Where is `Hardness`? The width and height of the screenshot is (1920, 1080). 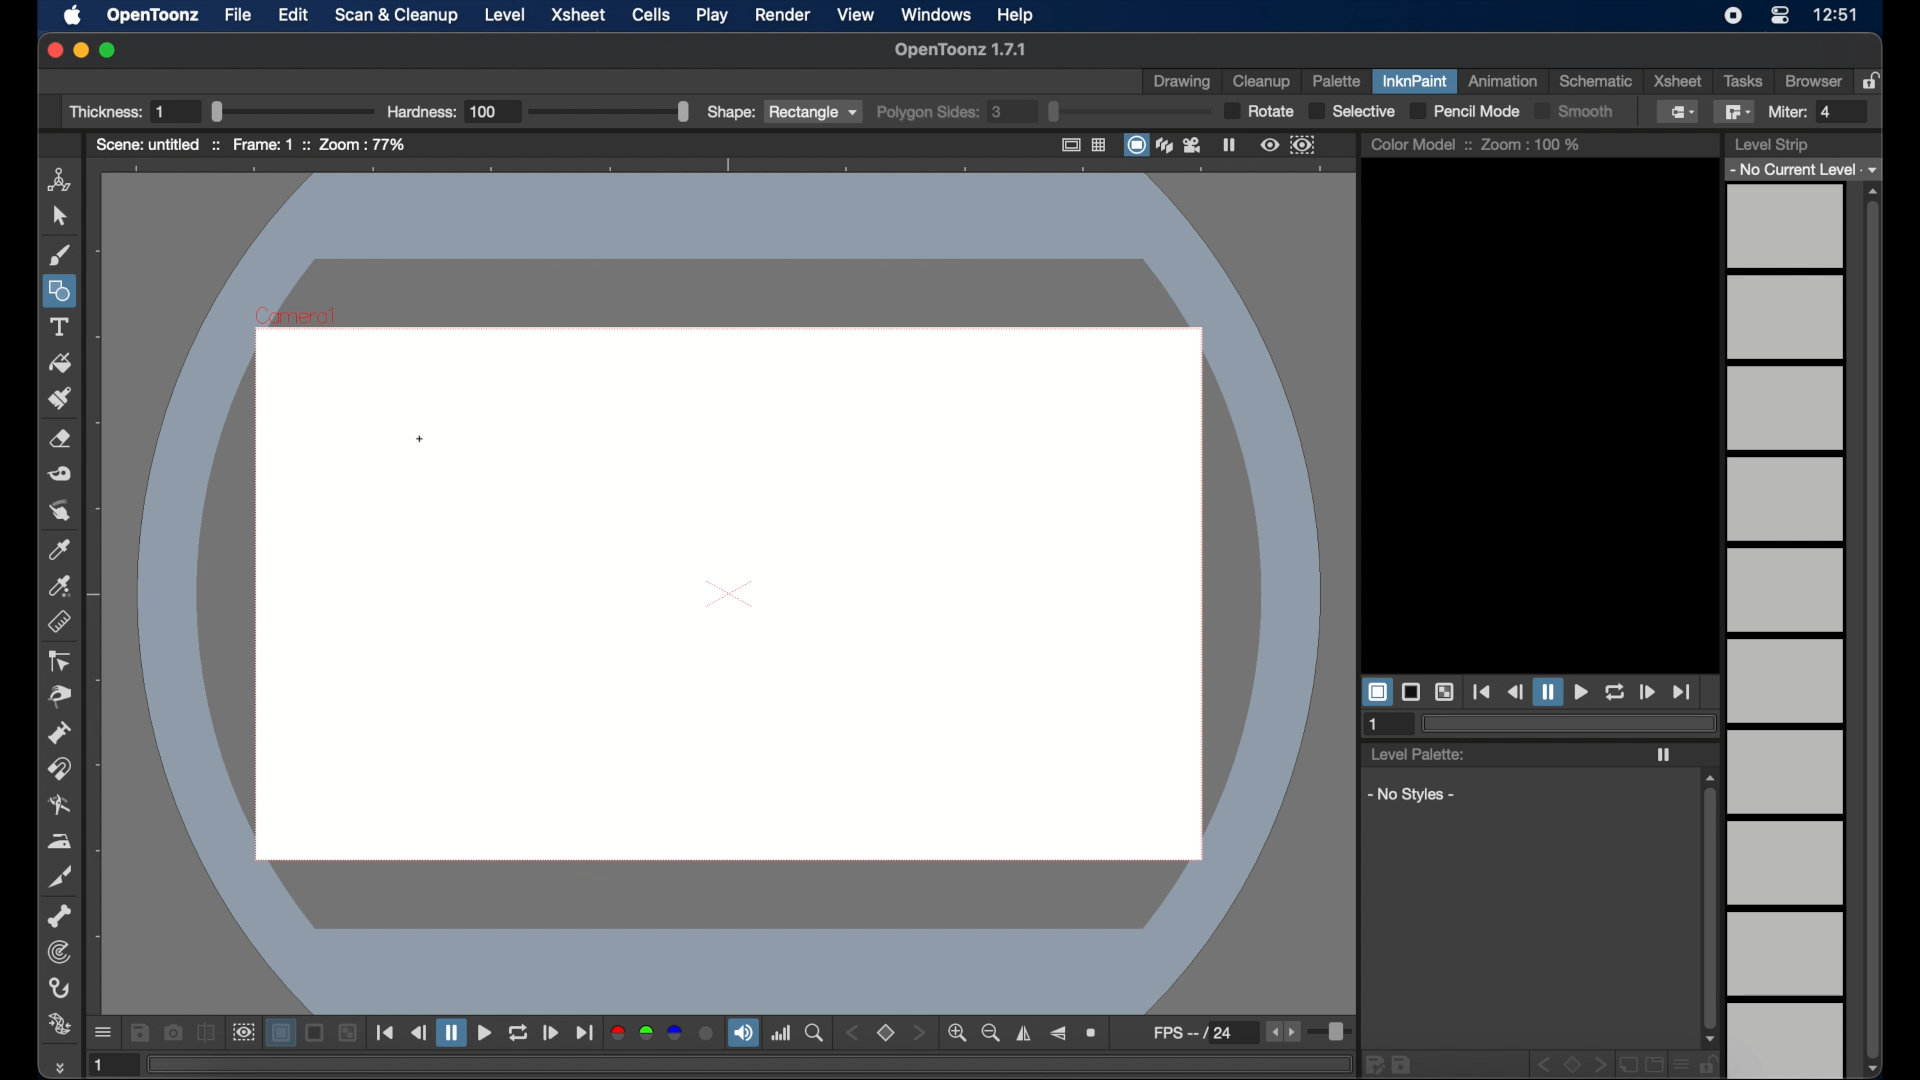
Hardness is located at coordinates (537, 111).